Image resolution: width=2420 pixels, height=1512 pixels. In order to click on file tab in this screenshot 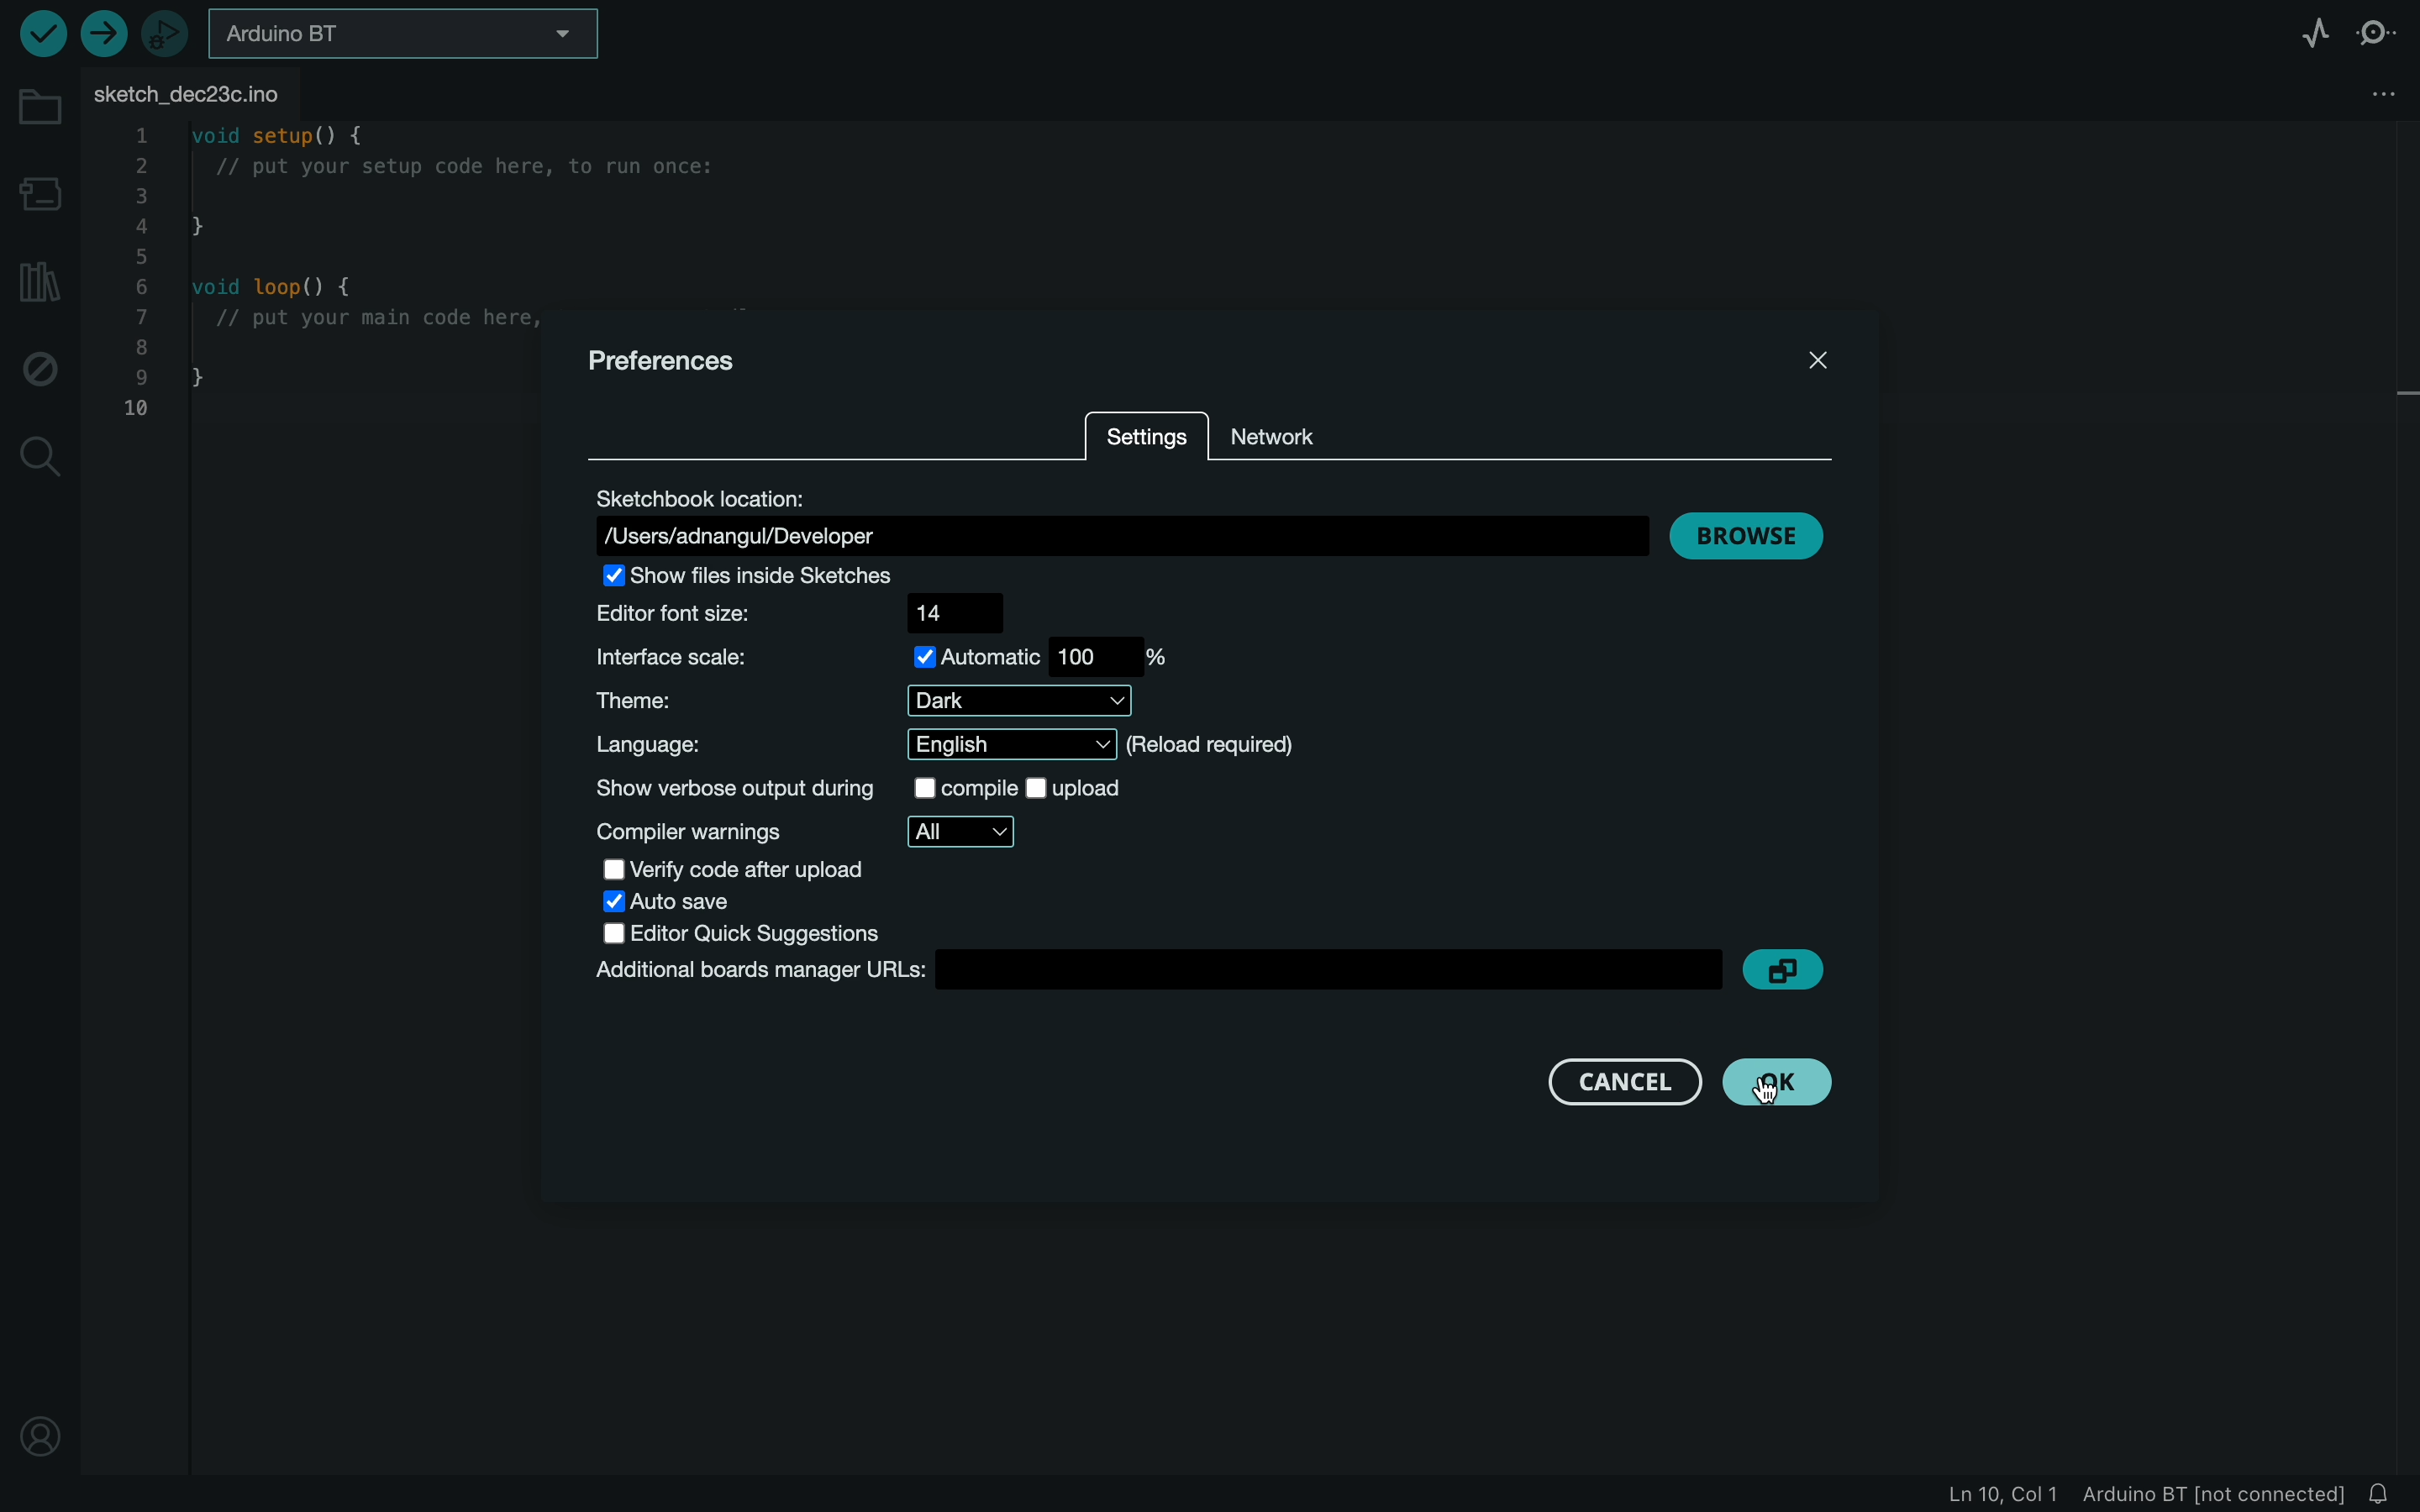, I will do `click(199, 89)`.